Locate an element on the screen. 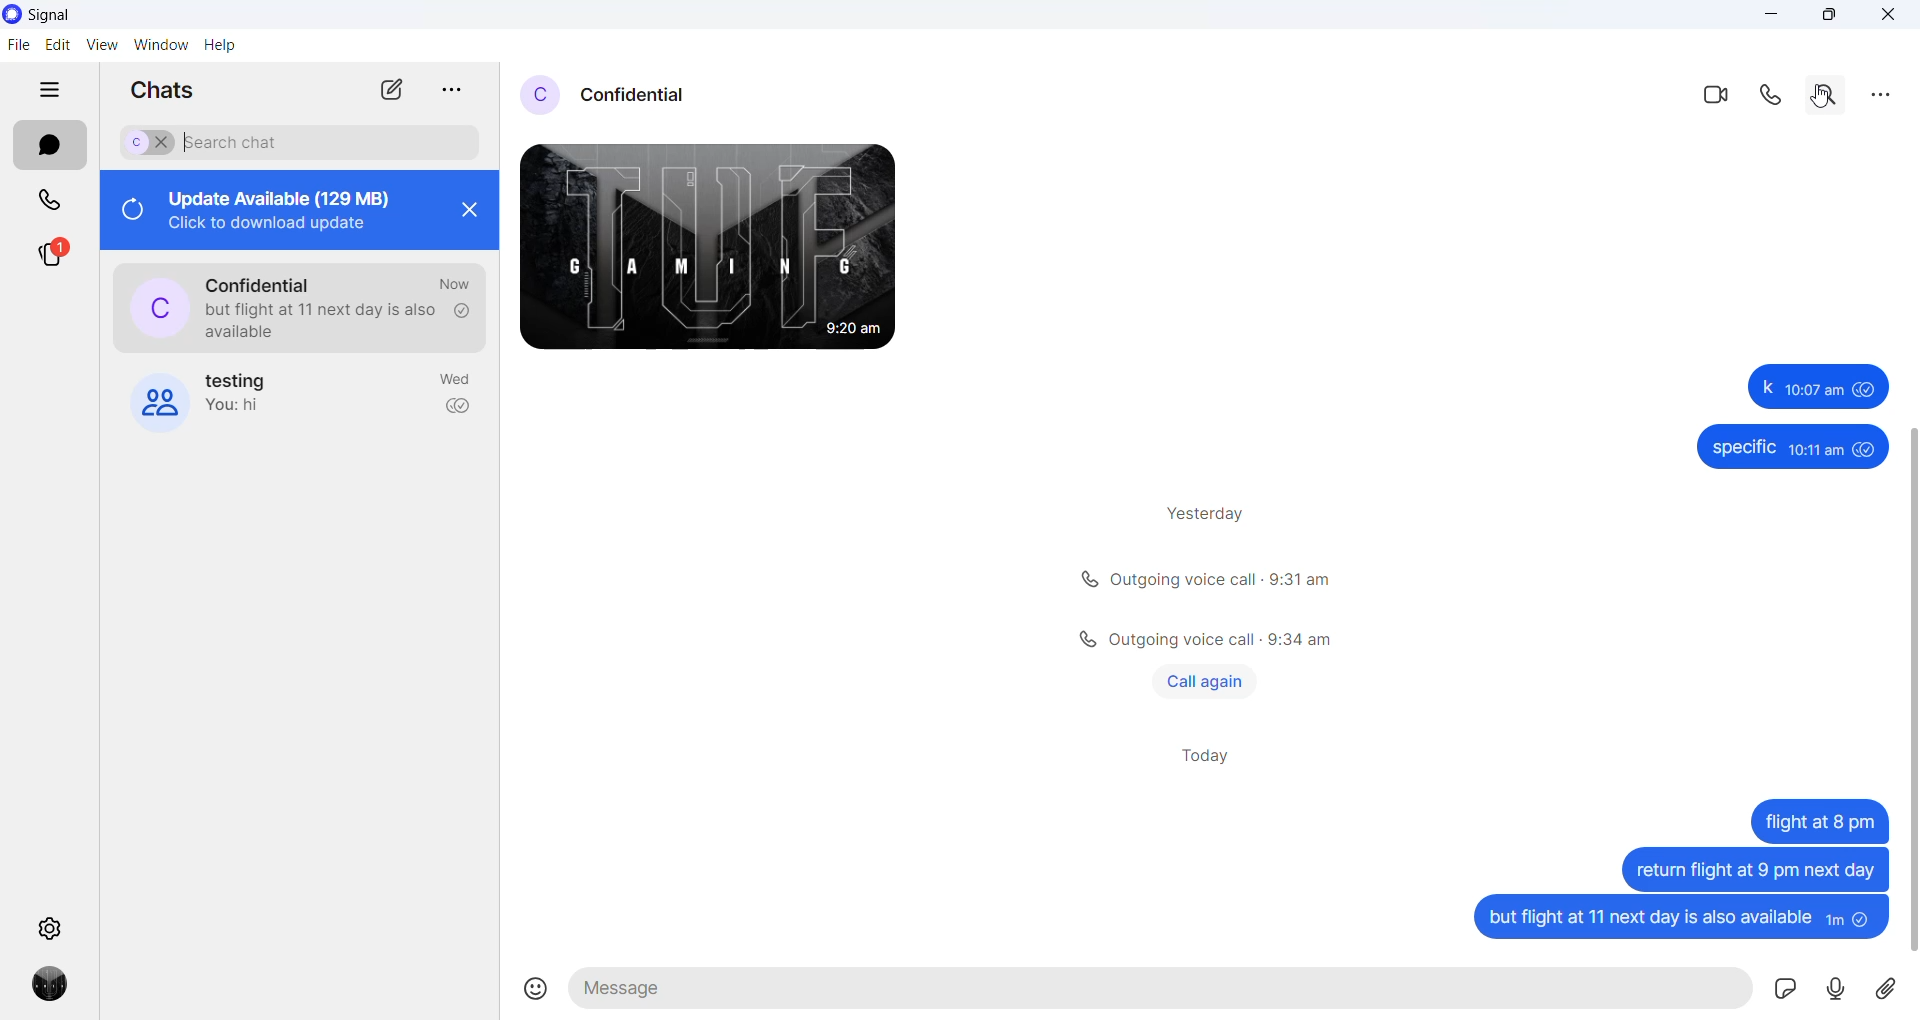 The image size is (1920, 1020). last message is located at coordinates (250, 409).